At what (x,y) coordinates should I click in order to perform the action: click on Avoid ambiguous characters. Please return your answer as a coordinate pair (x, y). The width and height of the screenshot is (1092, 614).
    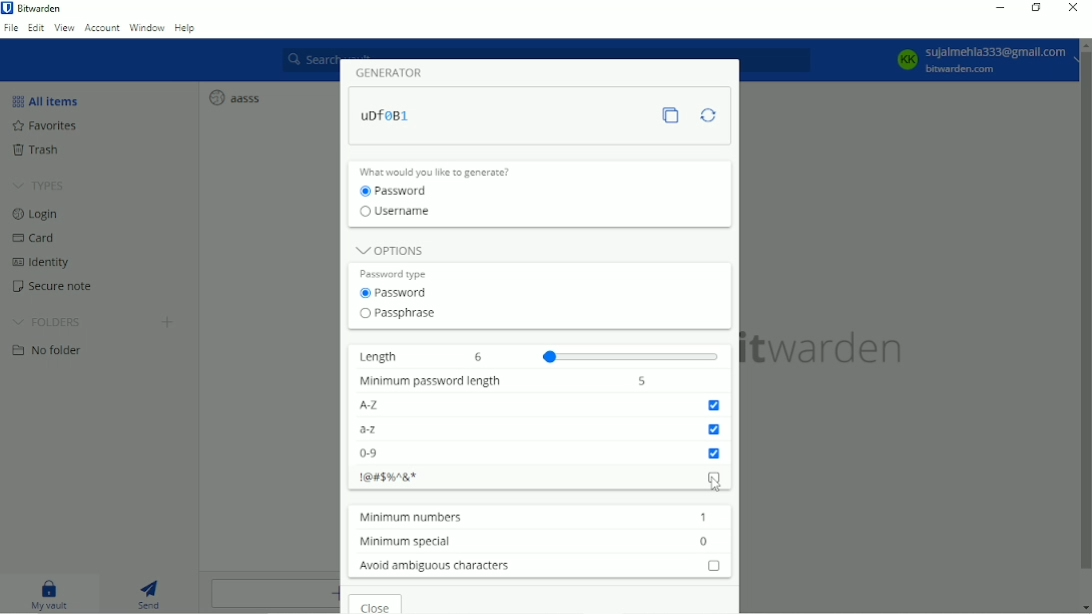
    Looking at the image, I should click on (439, 568).